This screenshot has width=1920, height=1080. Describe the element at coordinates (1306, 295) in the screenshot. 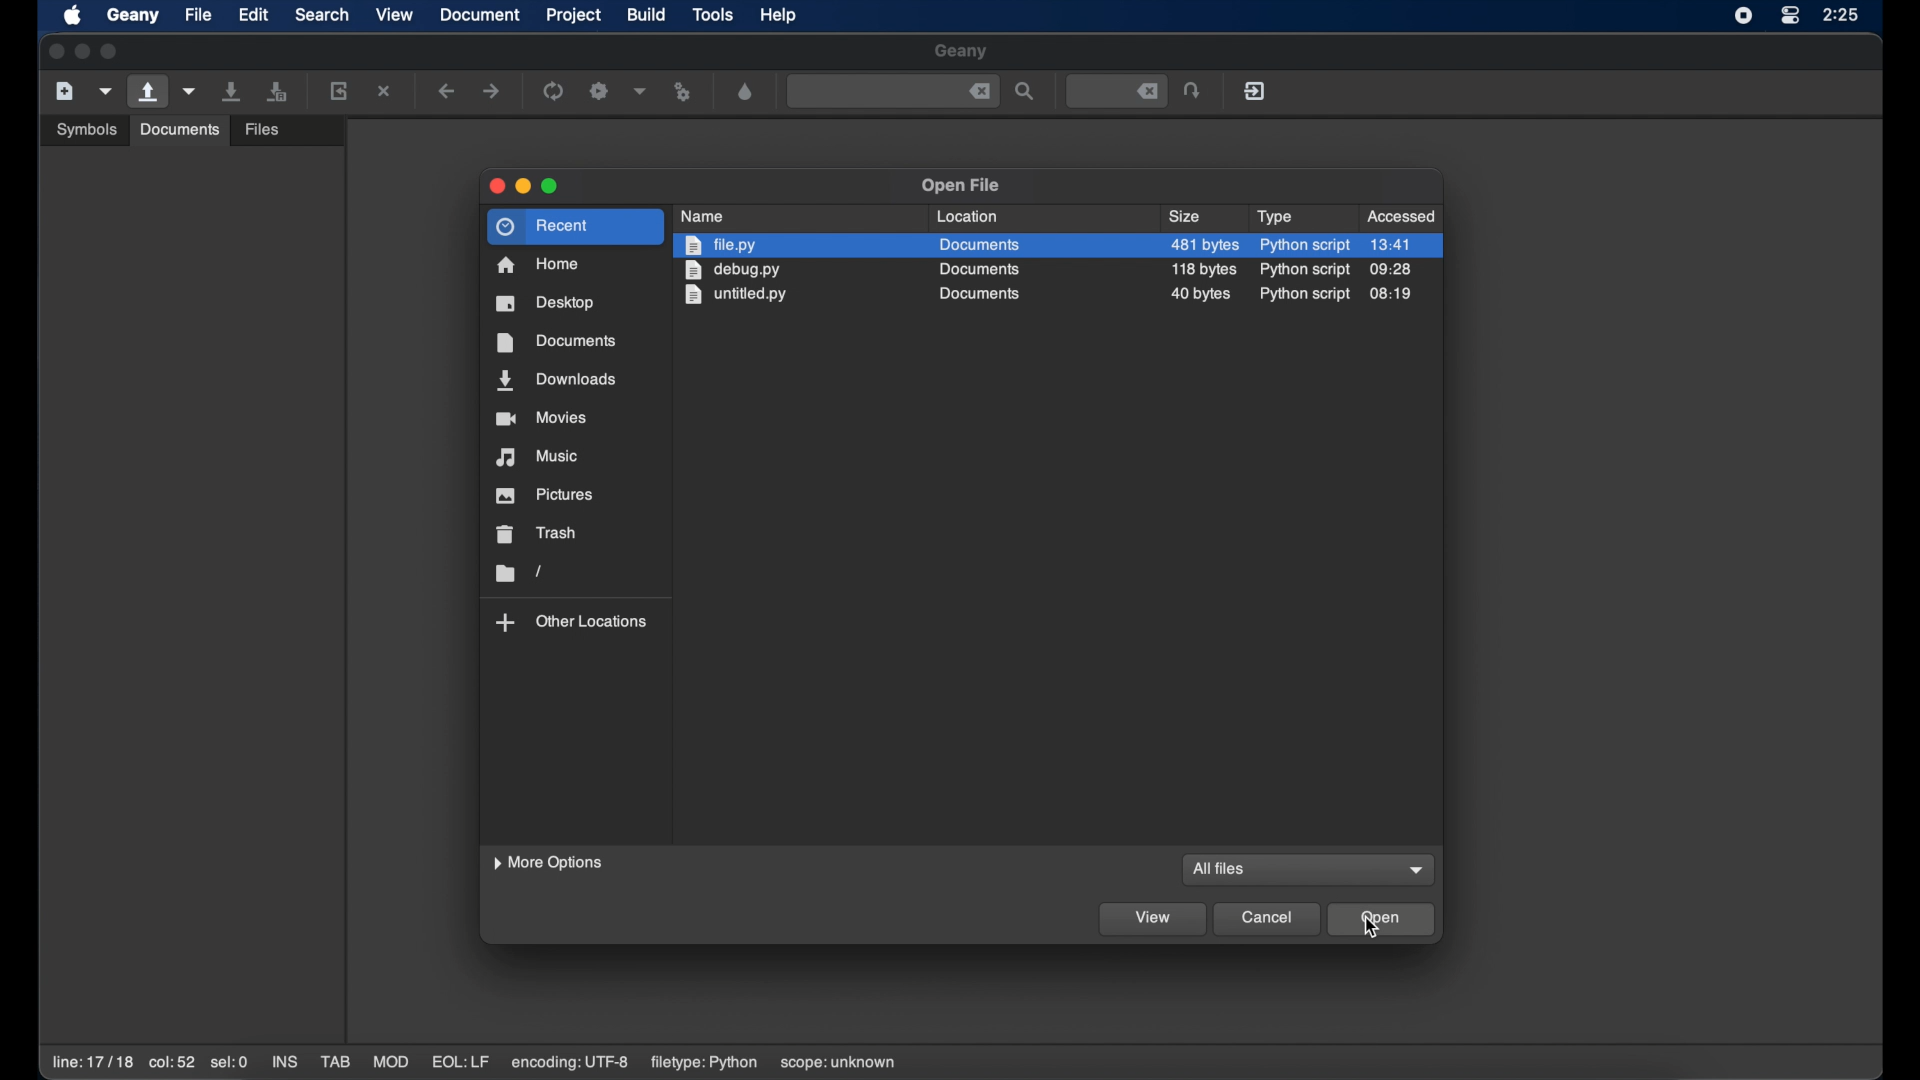

I see `python script` at that location.